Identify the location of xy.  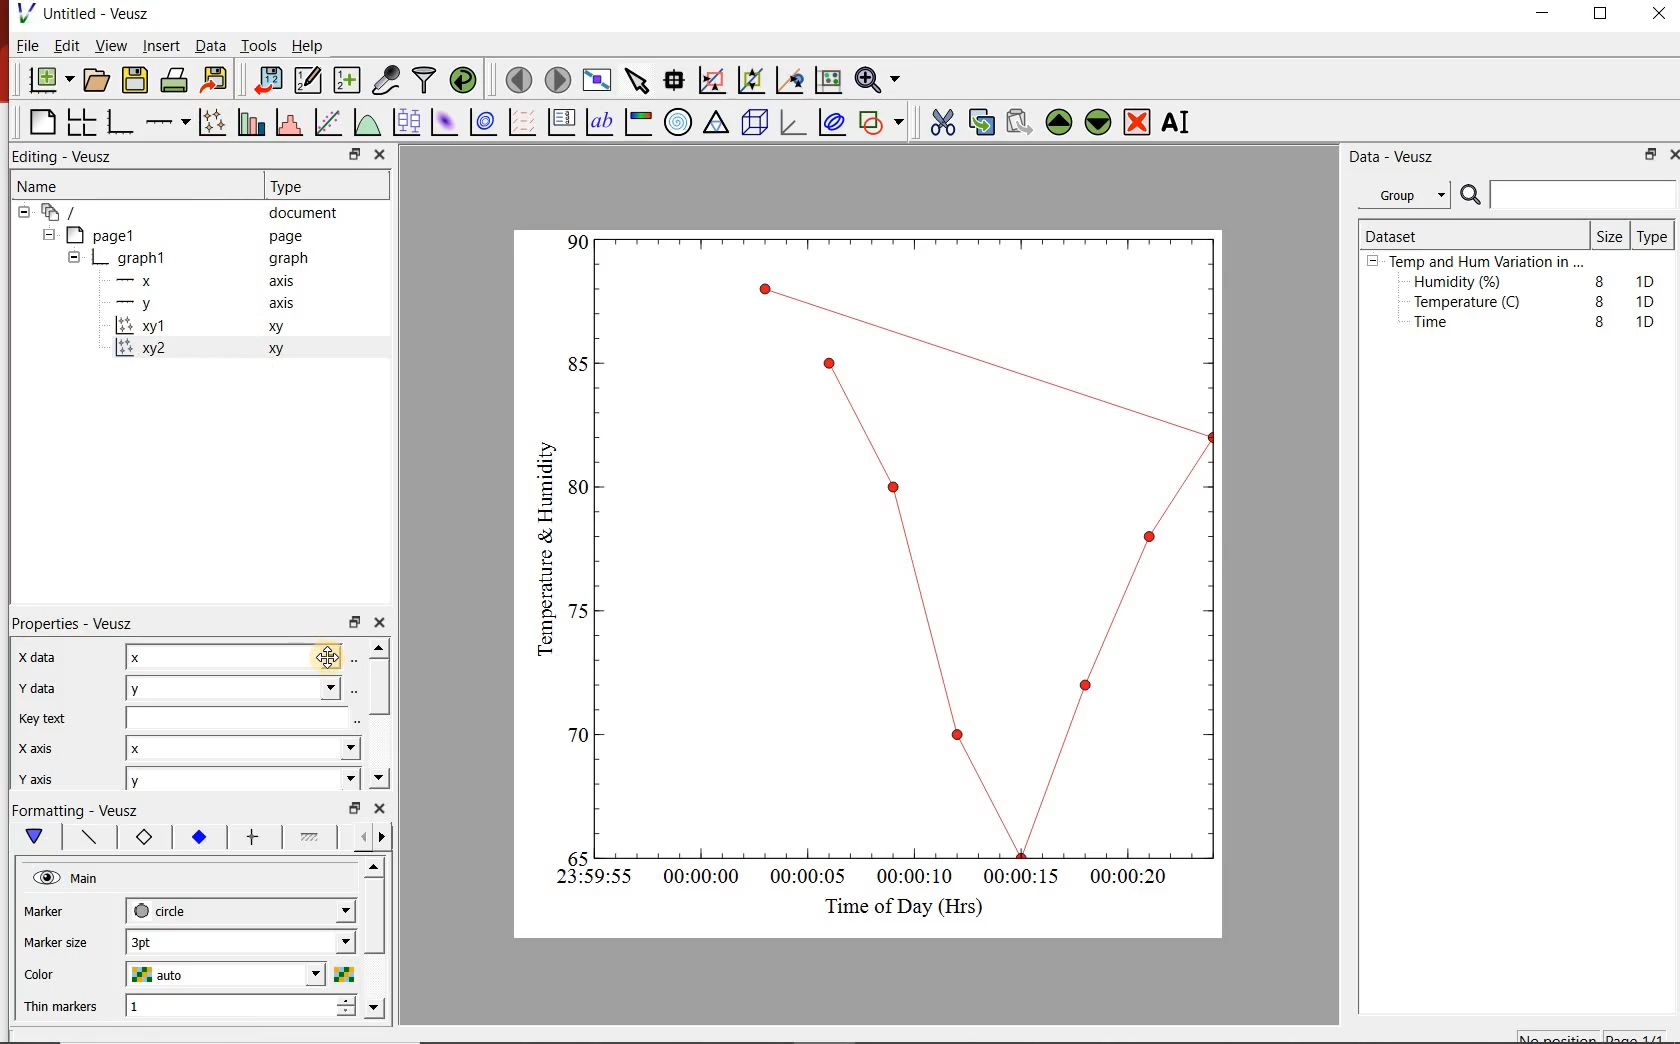
(280, 330).